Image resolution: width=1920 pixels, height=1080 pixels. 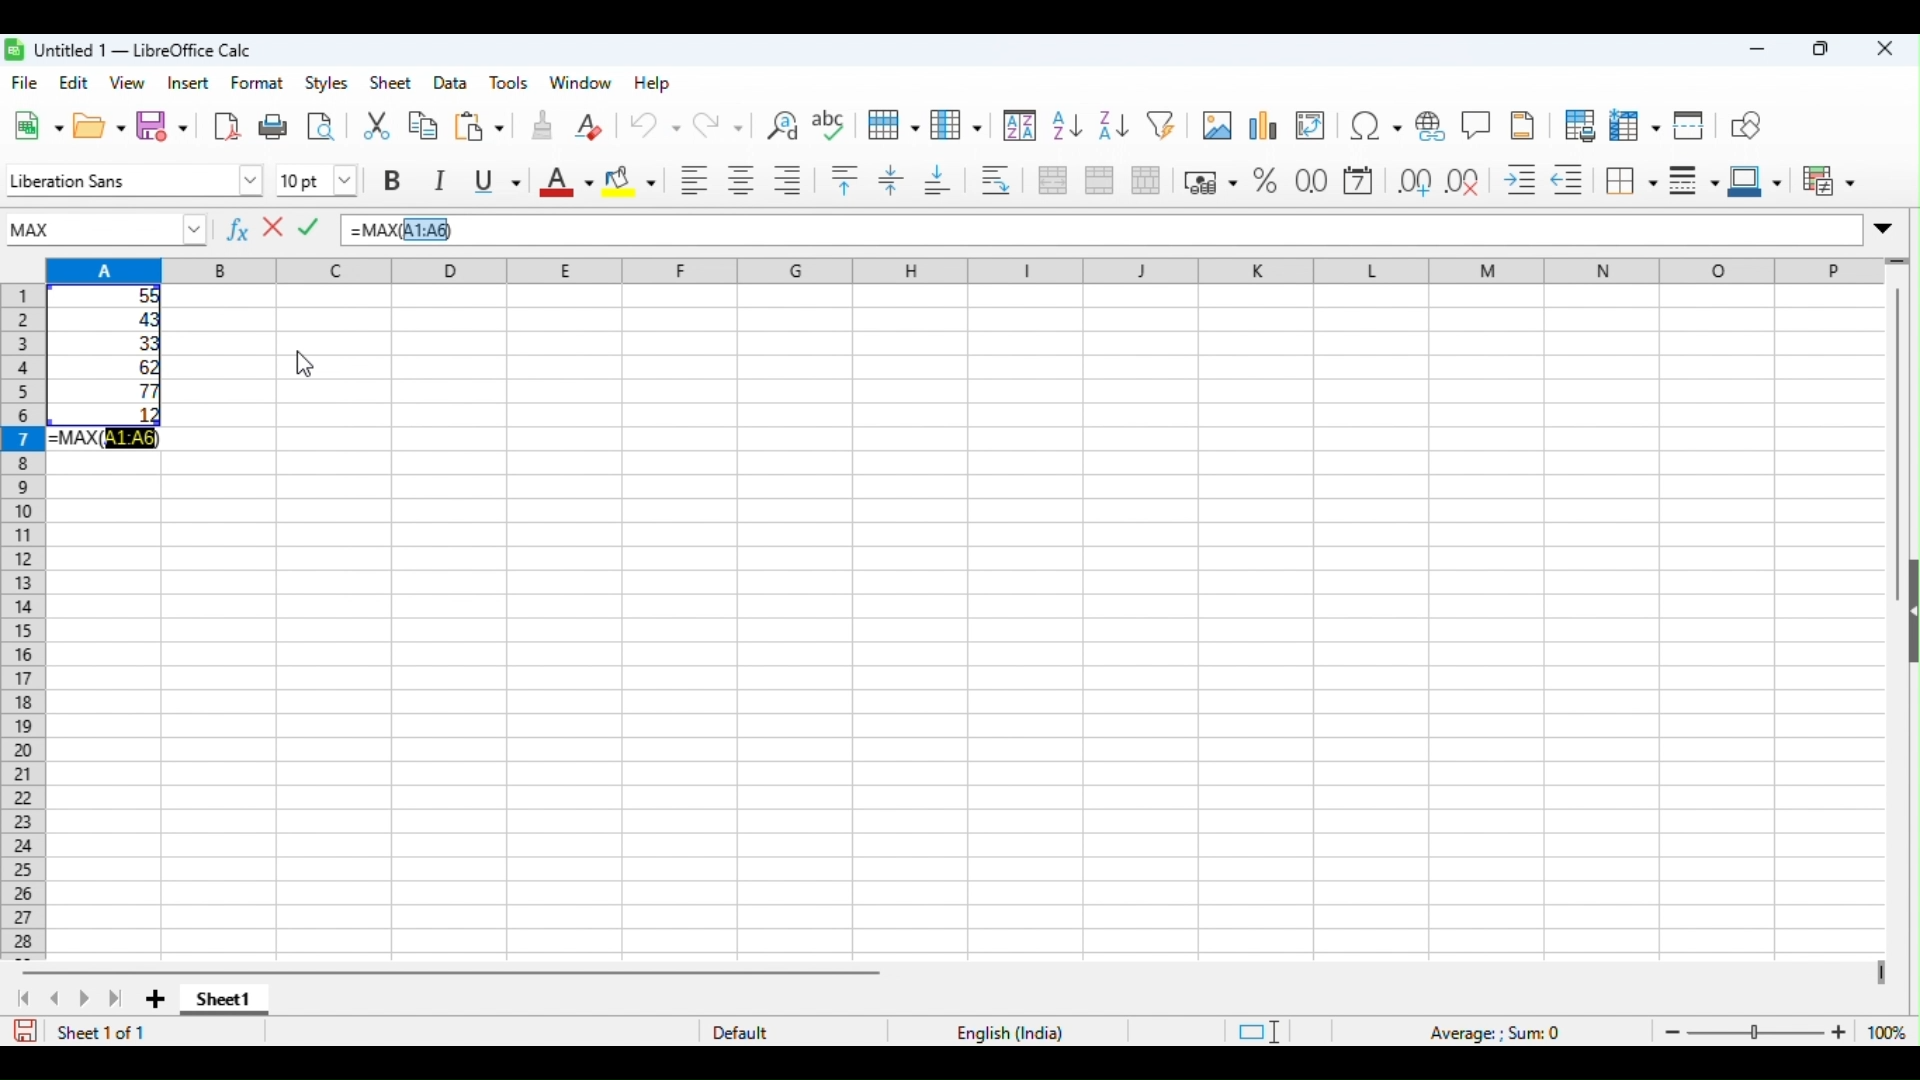 I want to click on insert header and footer, so click(x=1520, y=124).